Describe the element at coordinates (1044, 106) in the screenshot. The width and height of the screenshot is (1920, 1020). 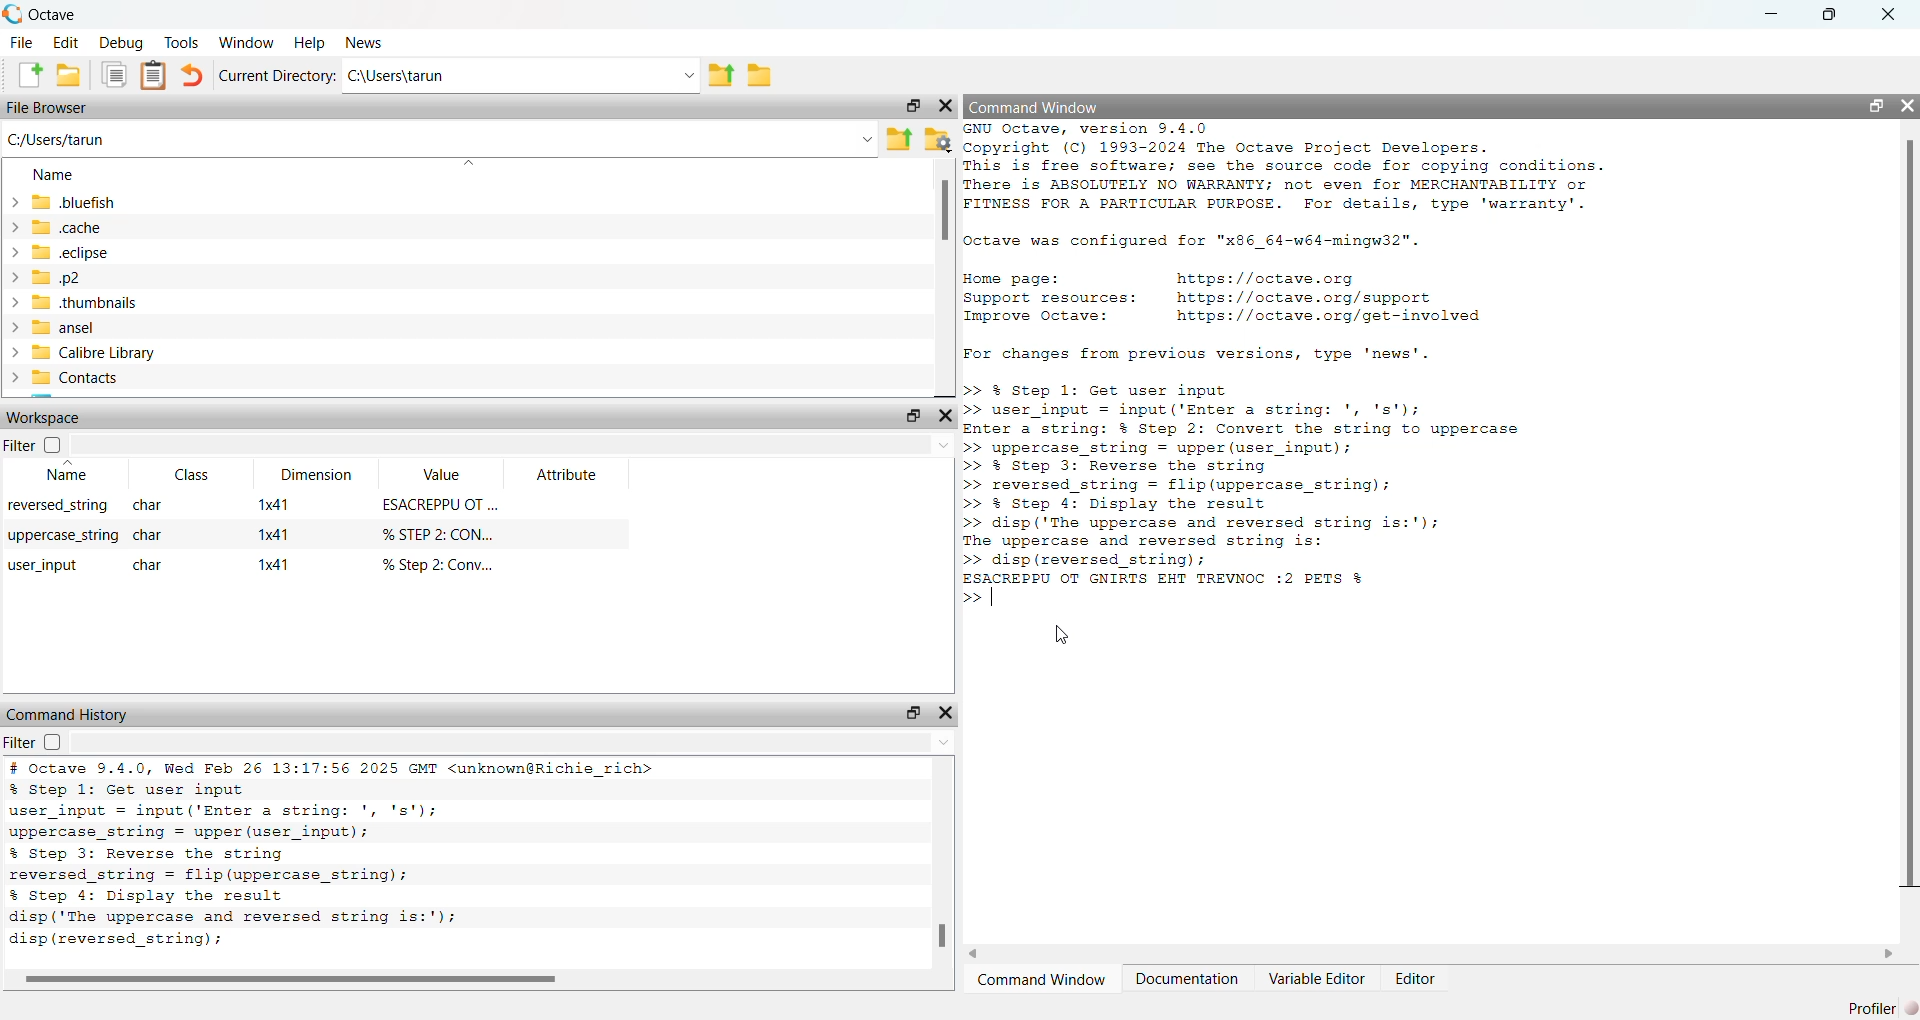
I see `command window` at that location.